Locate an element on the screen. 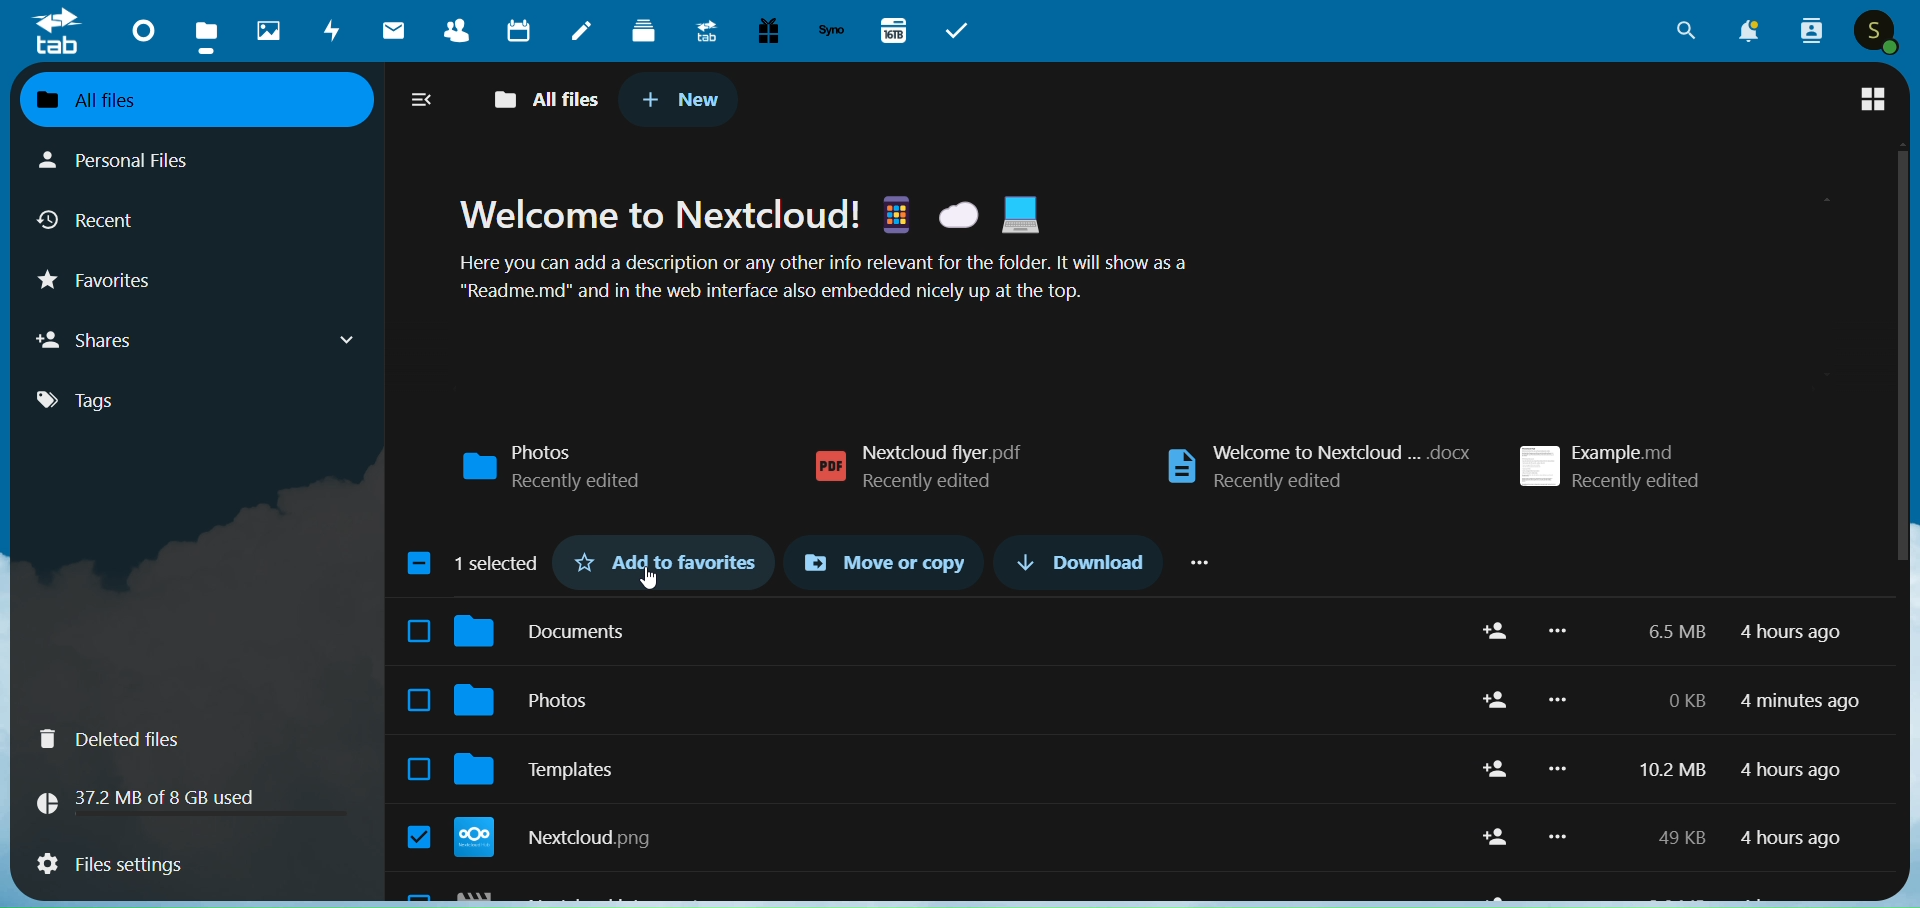 The image size is (1920, 908). Documents is located at coordinates (958, 631).